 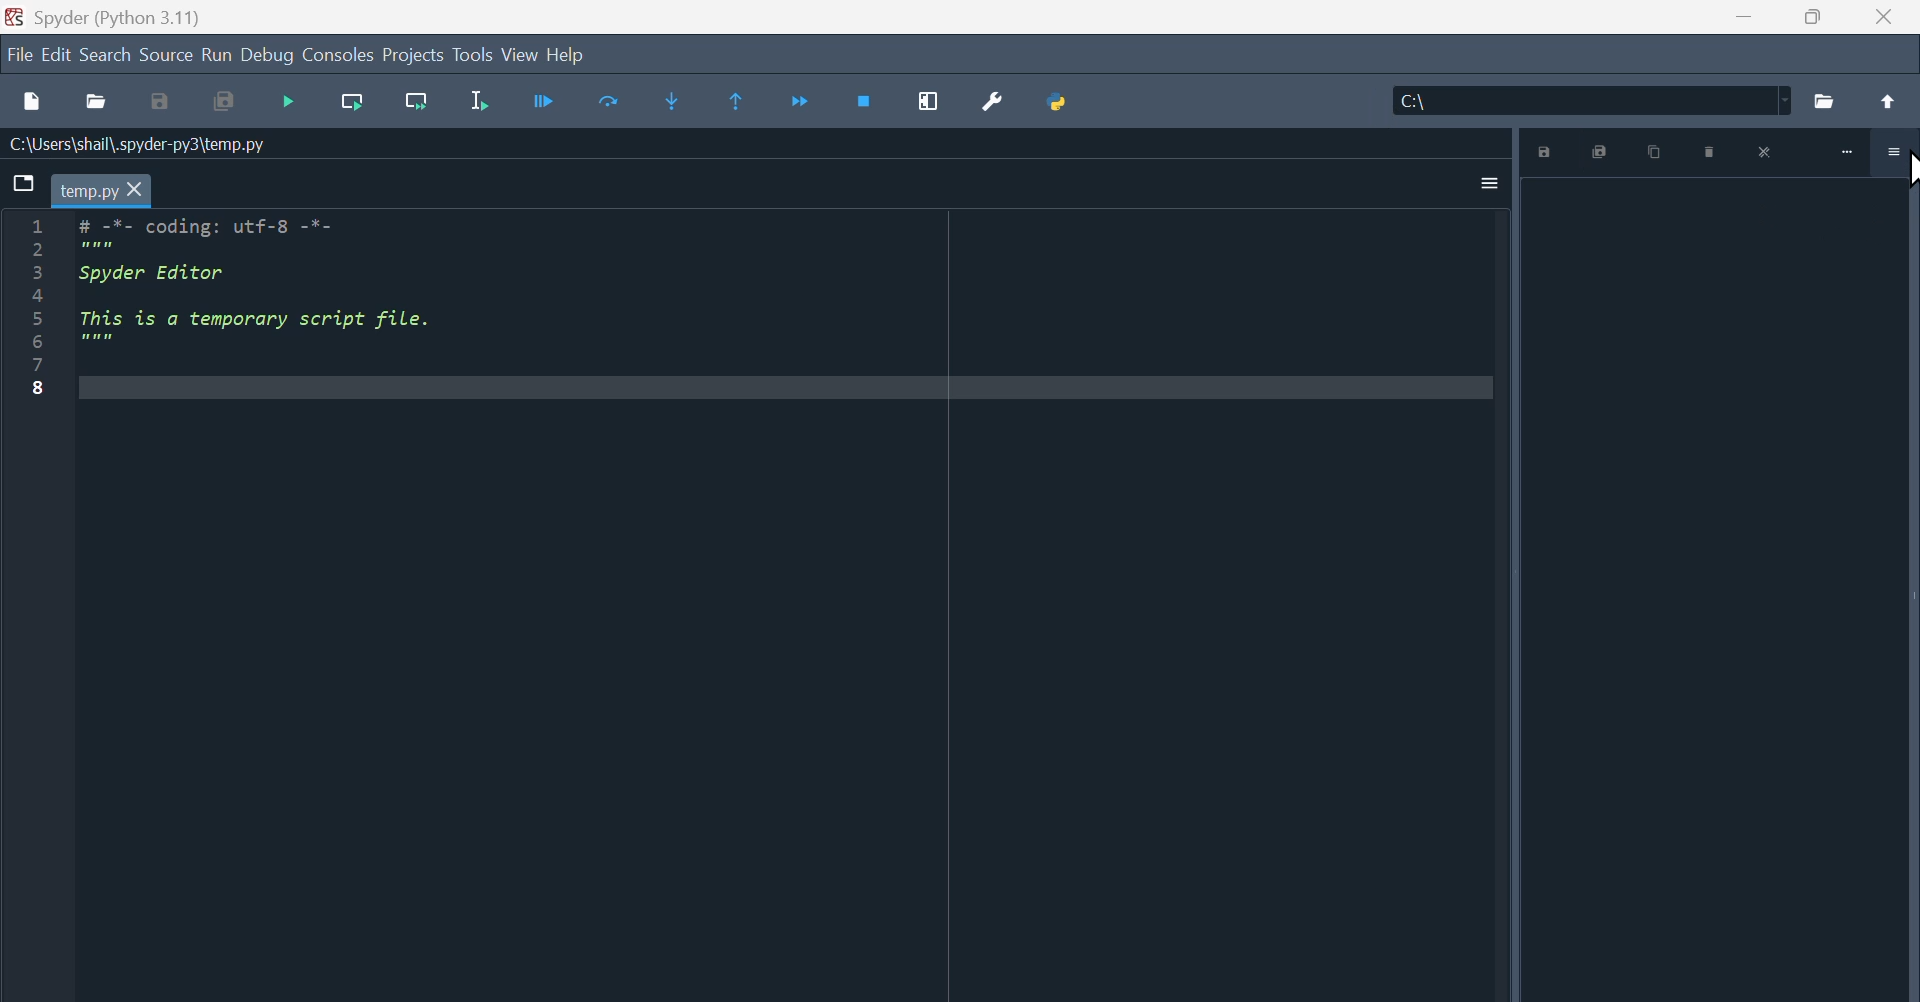 I want to click on Step into function, so click(x=678, y=100).